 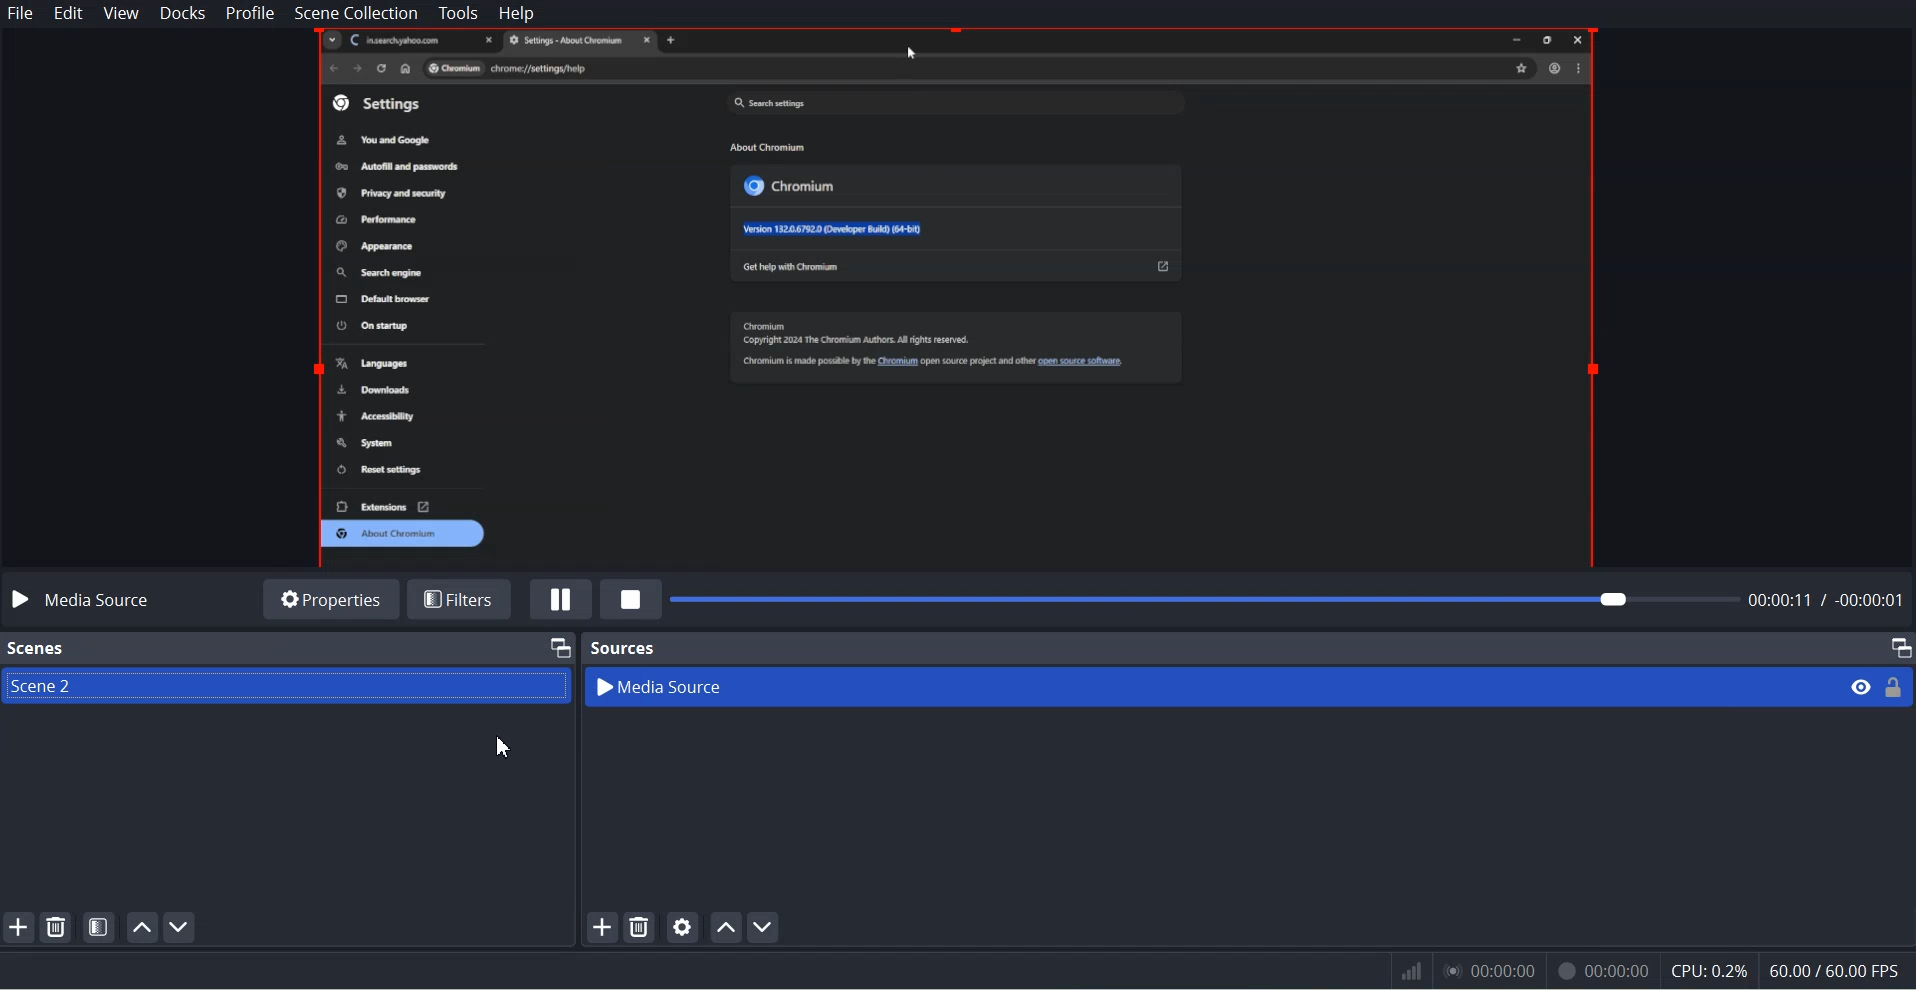 I want to click on Media Source, so click(x=1208, y=686).